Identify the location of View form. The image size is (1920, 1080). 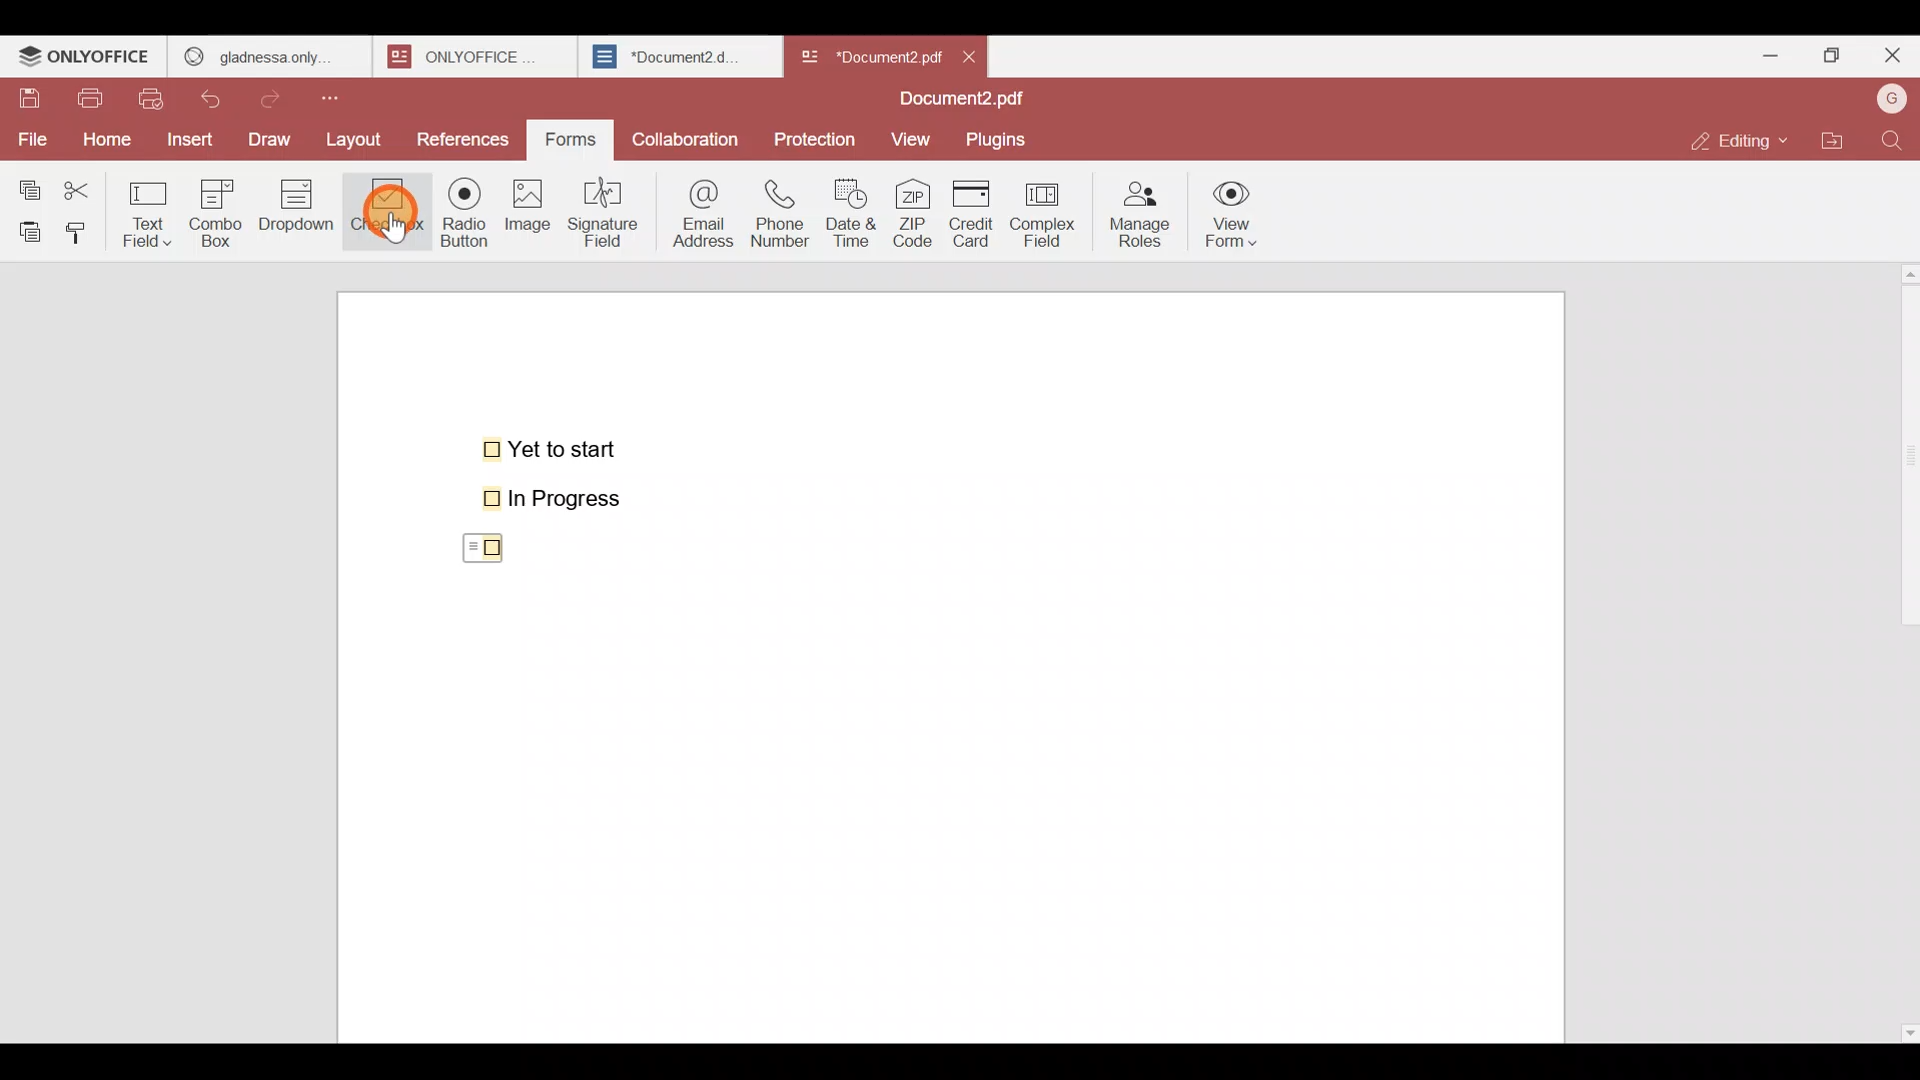
(1234, 215).